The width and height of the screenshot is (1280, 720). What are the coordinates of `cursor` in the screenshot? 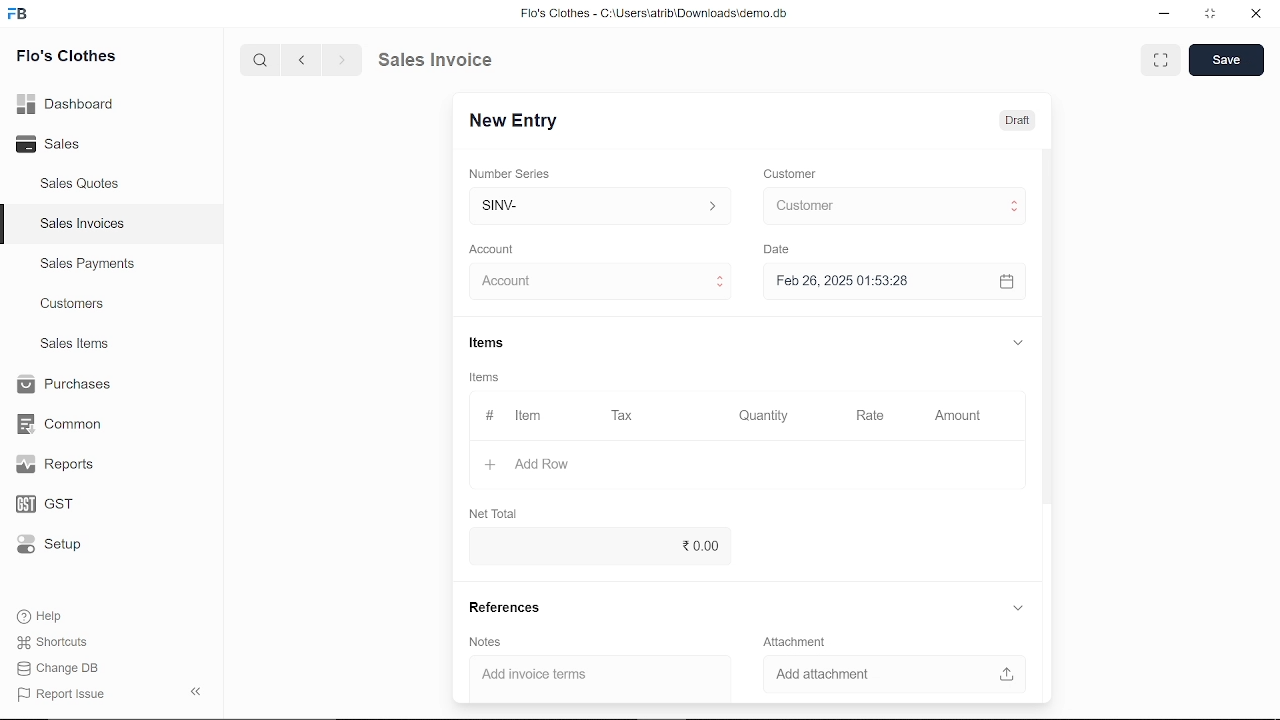 It's located at (810, 209).